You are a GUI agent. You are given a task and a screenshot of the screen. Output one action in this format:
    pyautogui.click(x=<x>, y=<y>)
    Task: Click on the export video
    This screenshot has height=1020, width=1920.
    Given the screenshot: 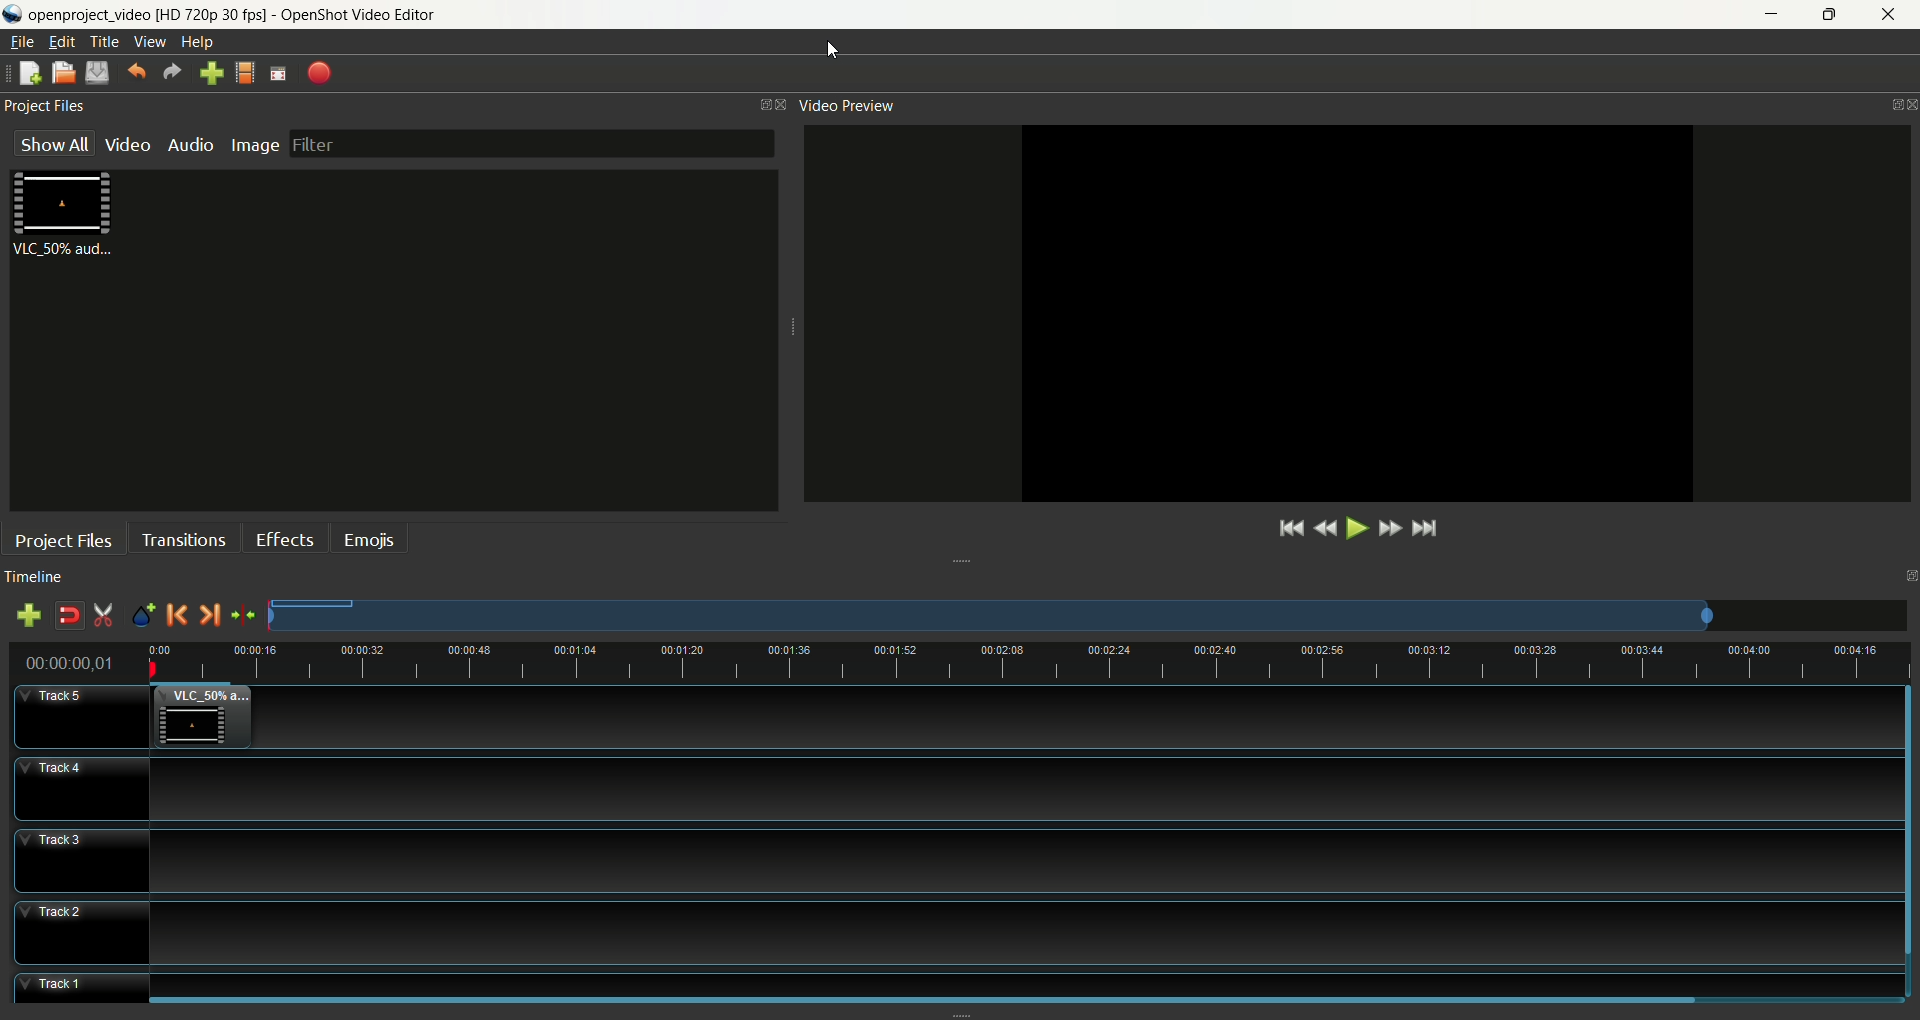 What is the action you would take?
    pyautogui.click(x=320, y=72)
    